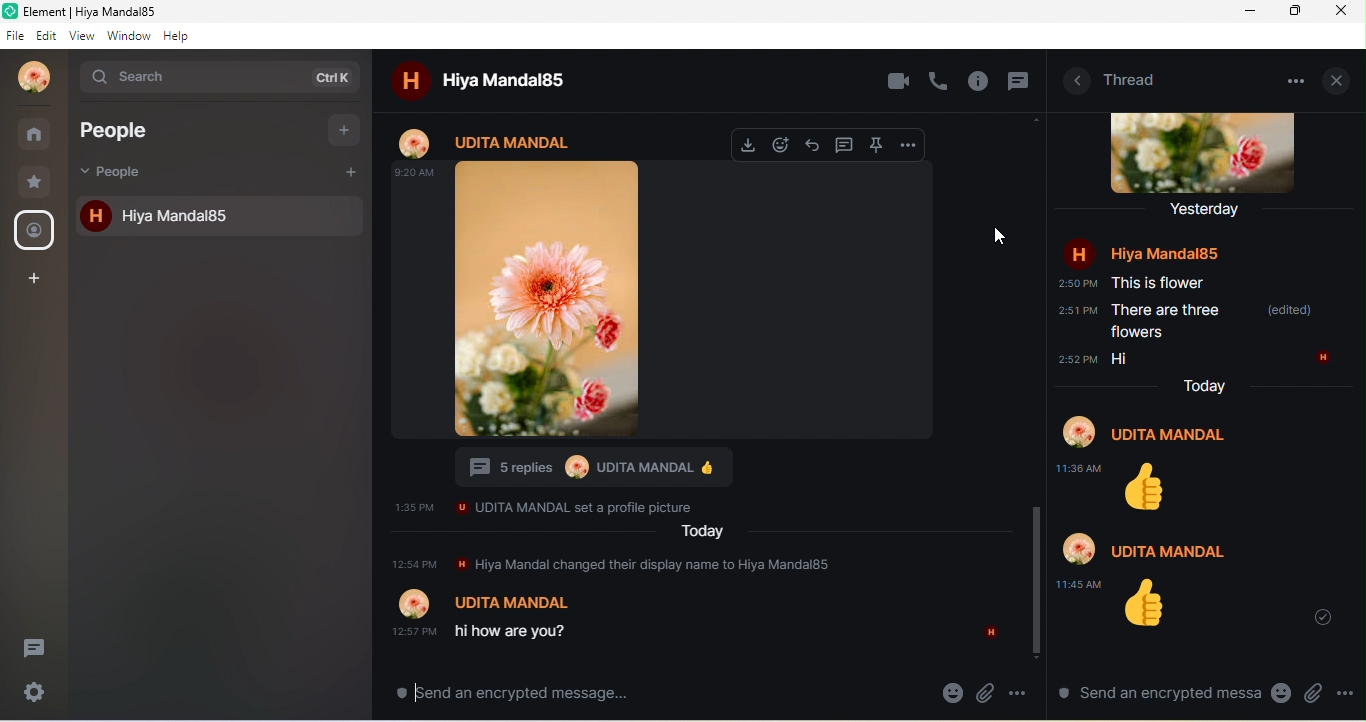 The image size is (1366, 722). Describe the element at coordinates (816, 146) in the screenshot. I see `reply` at that location.